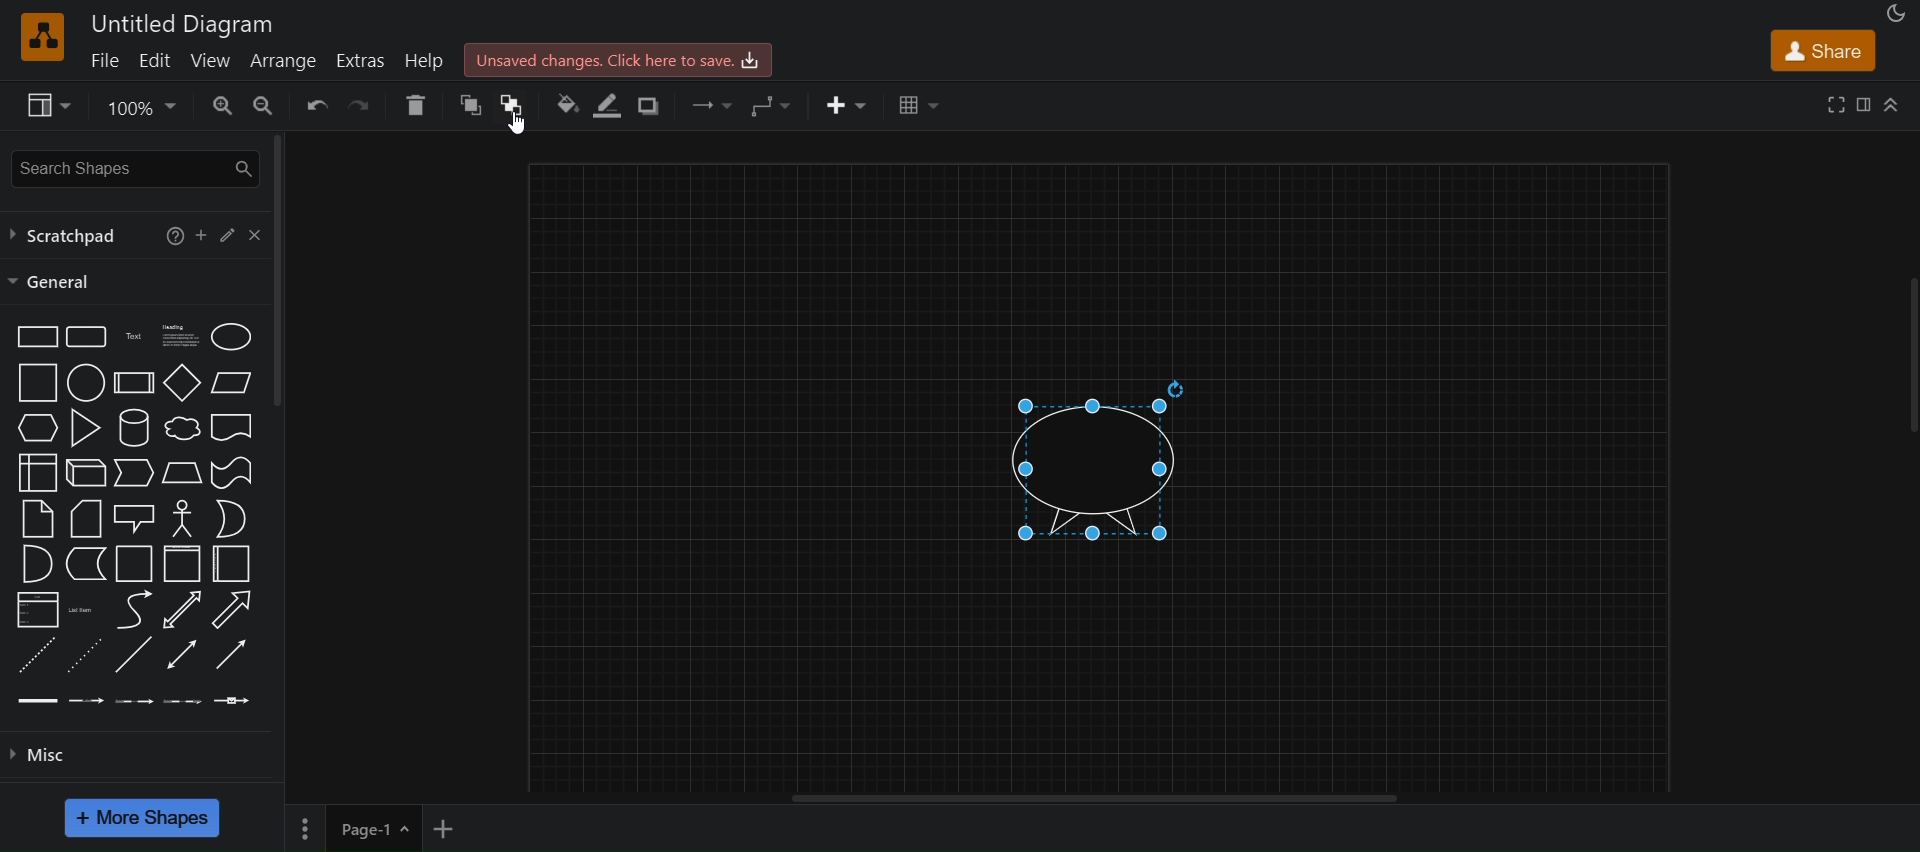 The image size is (1920, 852). What do you see at coordinates (38, 381) in the screenshot?
I see `square` at bounding box center [38, 381].